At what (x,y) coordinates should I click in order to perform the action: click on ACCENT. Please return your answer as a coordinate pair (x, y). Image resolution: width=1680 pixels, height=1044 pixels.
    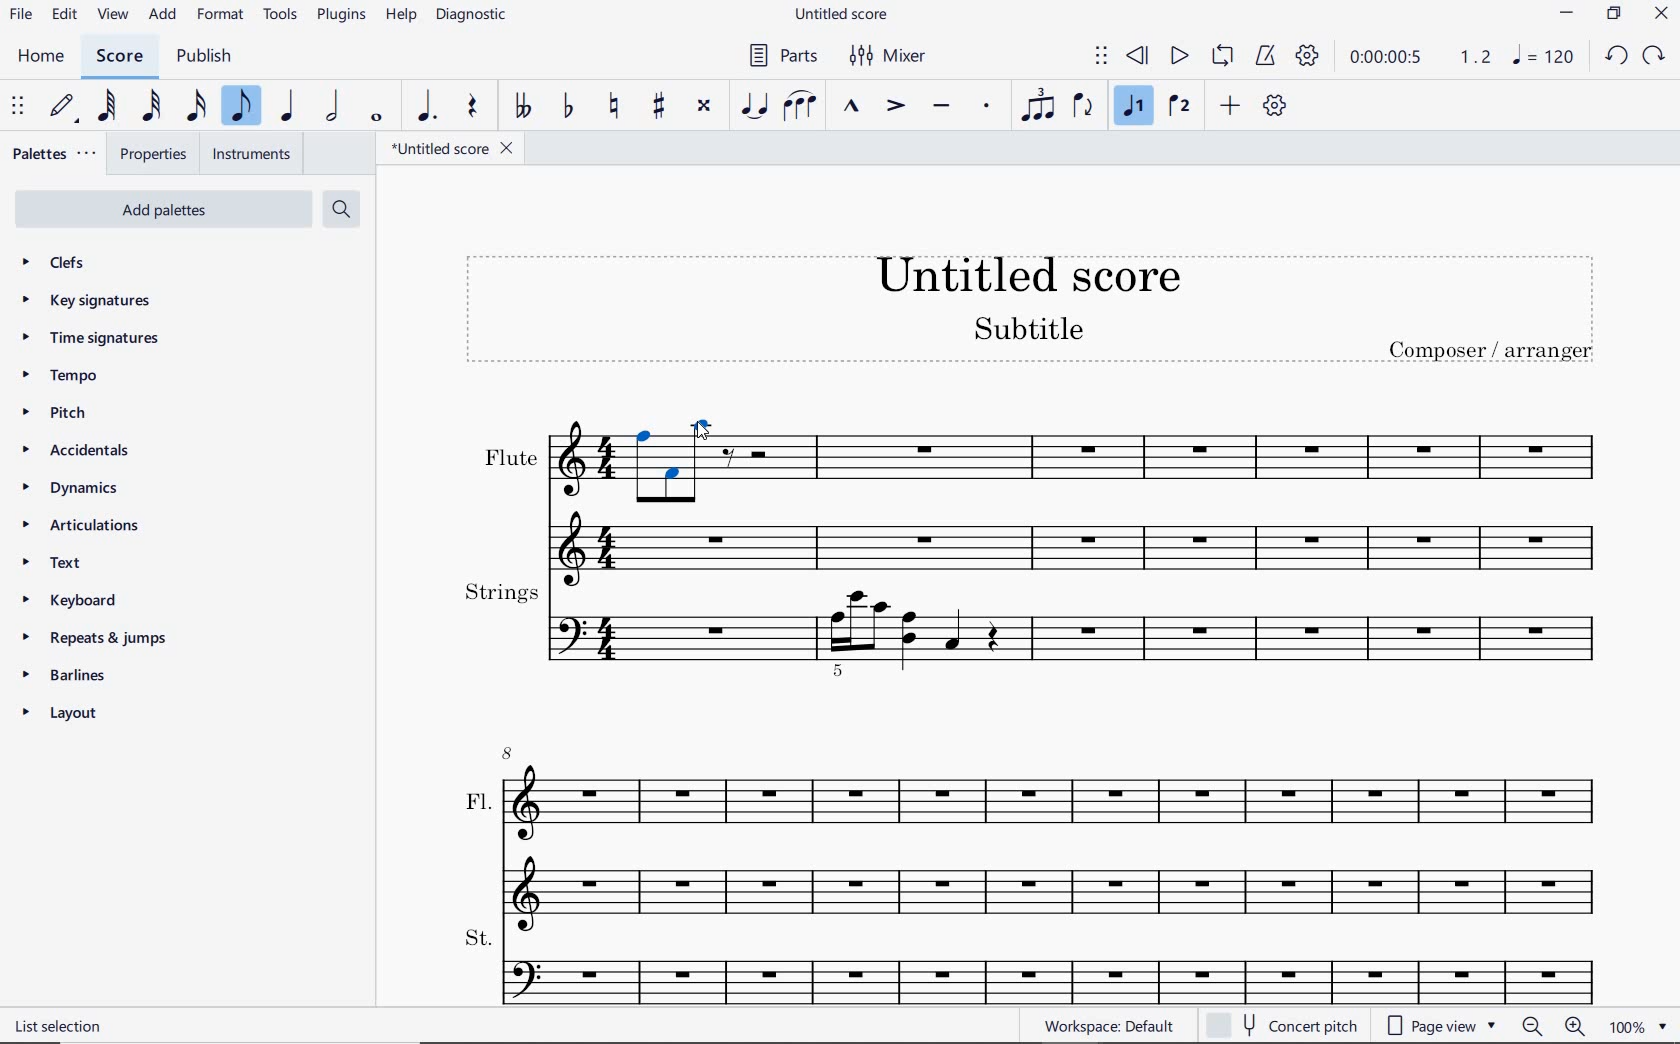
    Looking at the image, I should click on (895, 107).